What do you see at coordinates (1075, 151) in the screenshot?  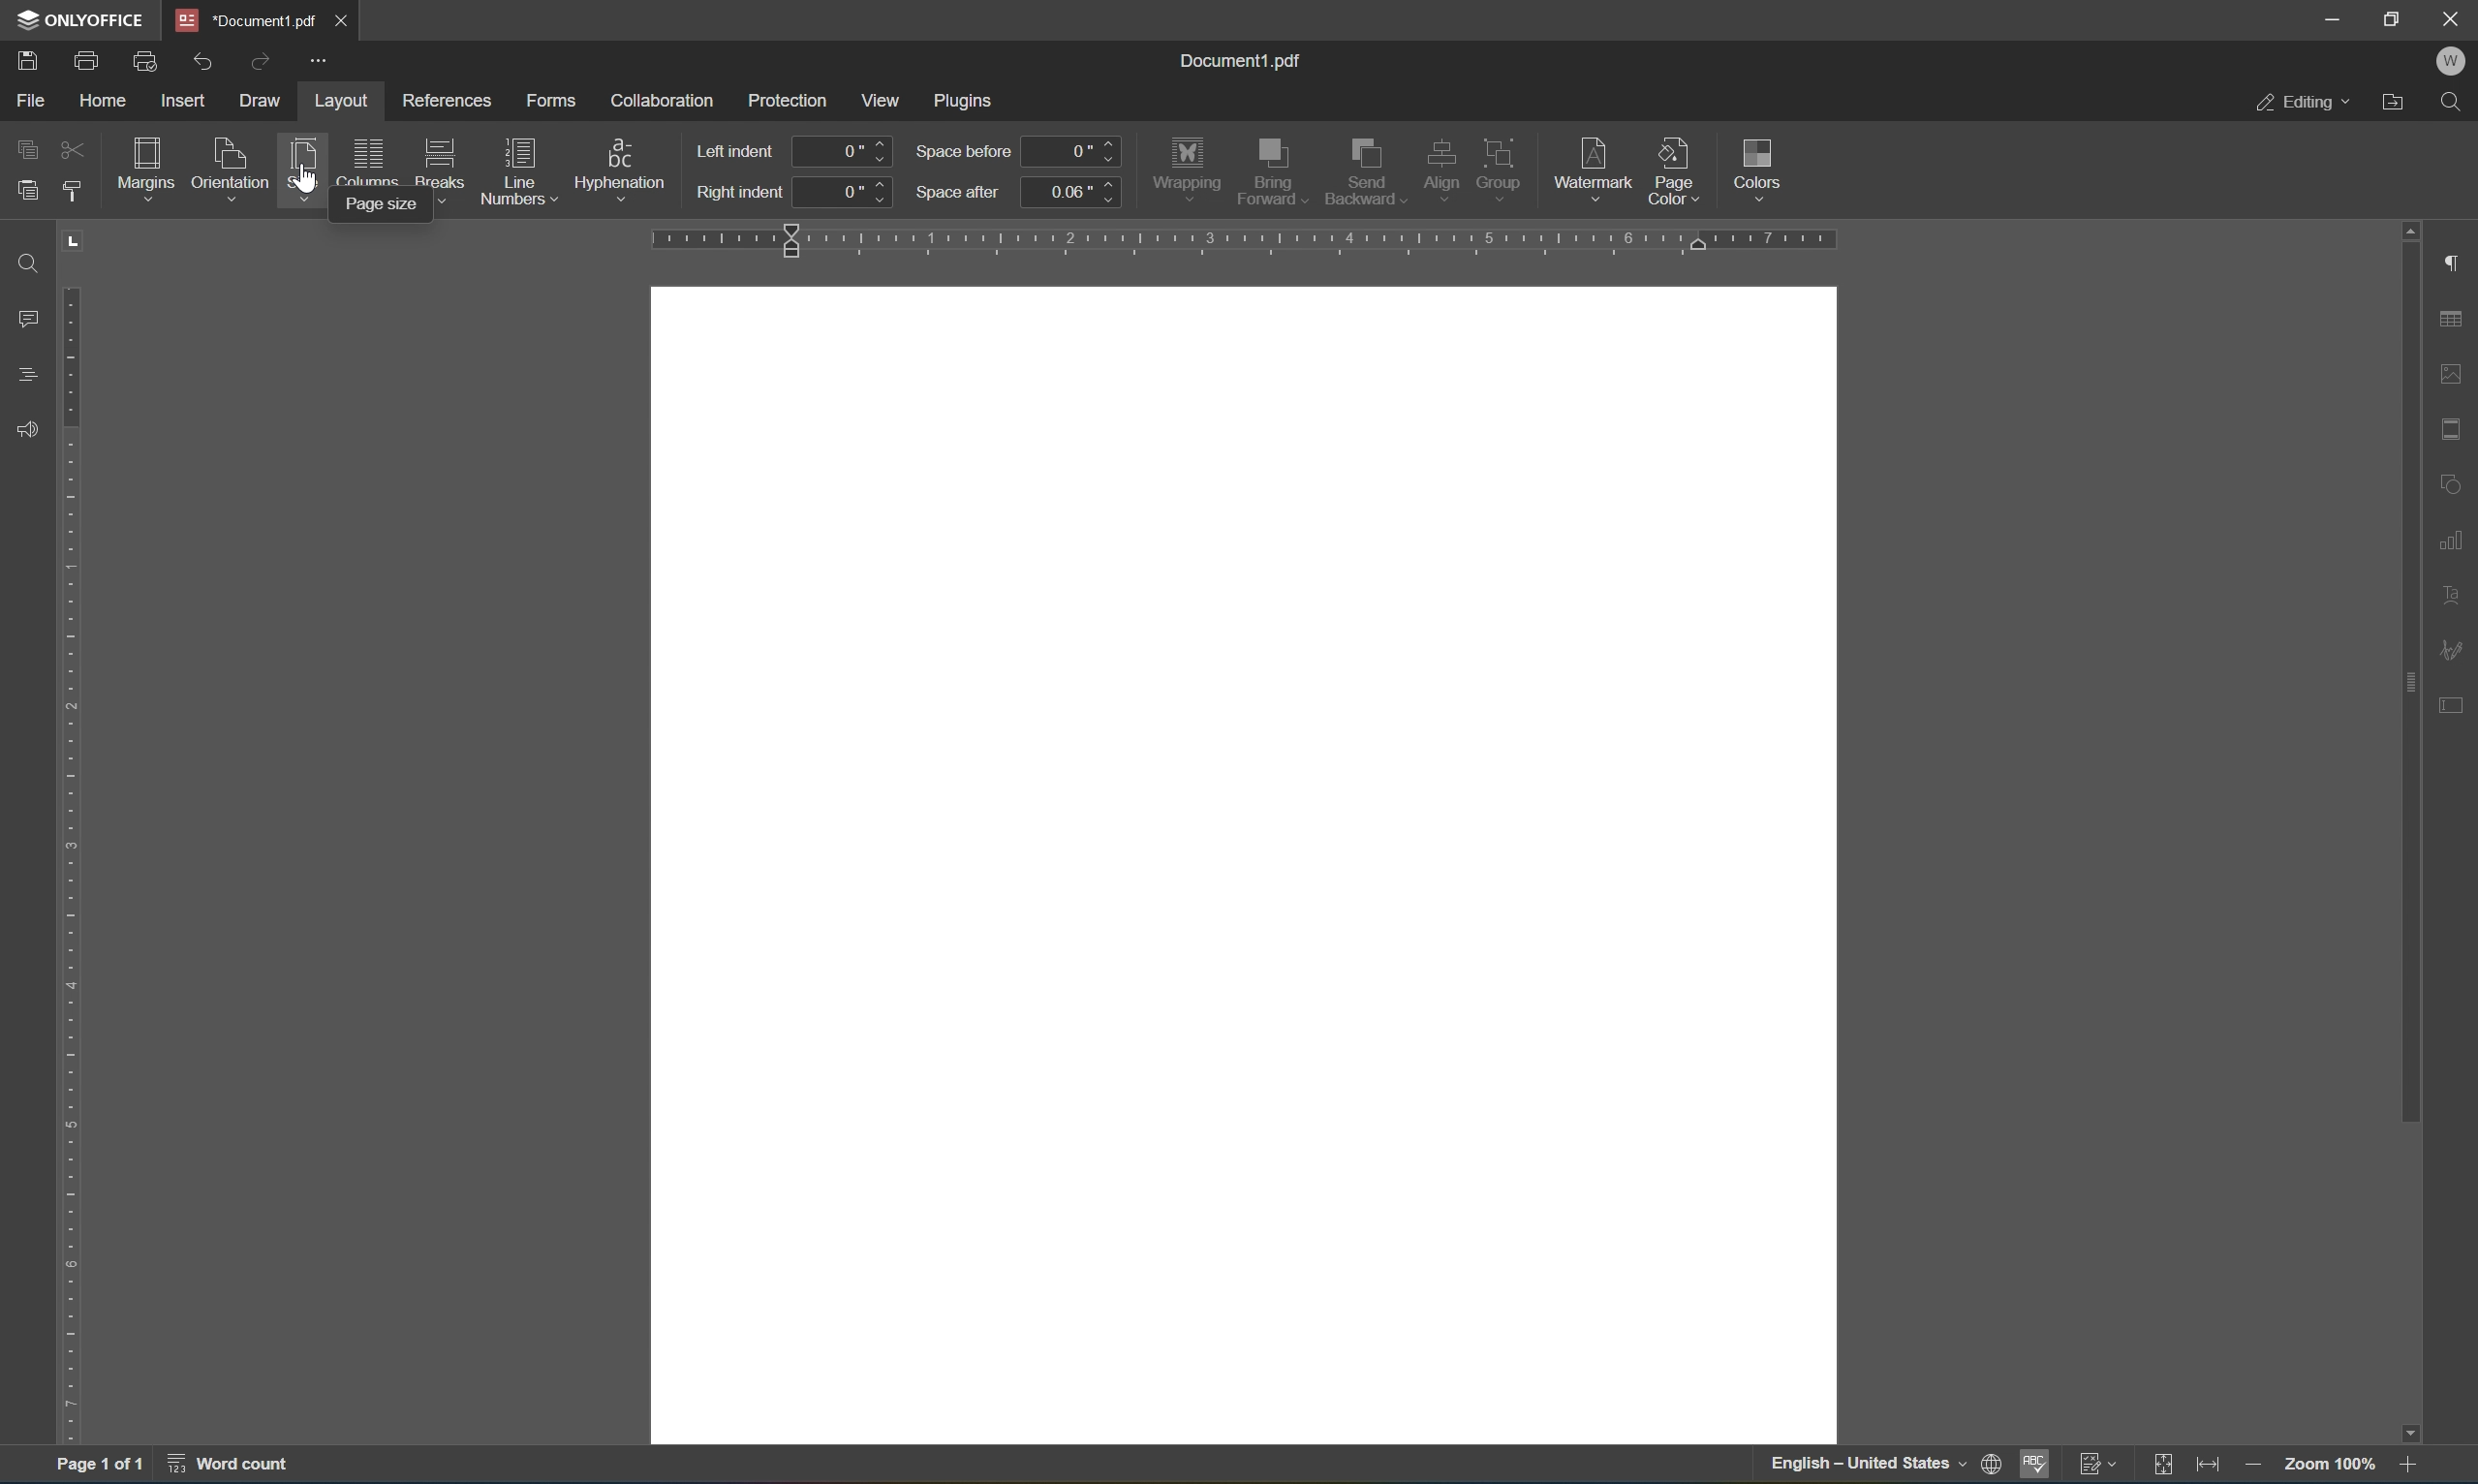 I see `0` at bounding box center [1075, 151].